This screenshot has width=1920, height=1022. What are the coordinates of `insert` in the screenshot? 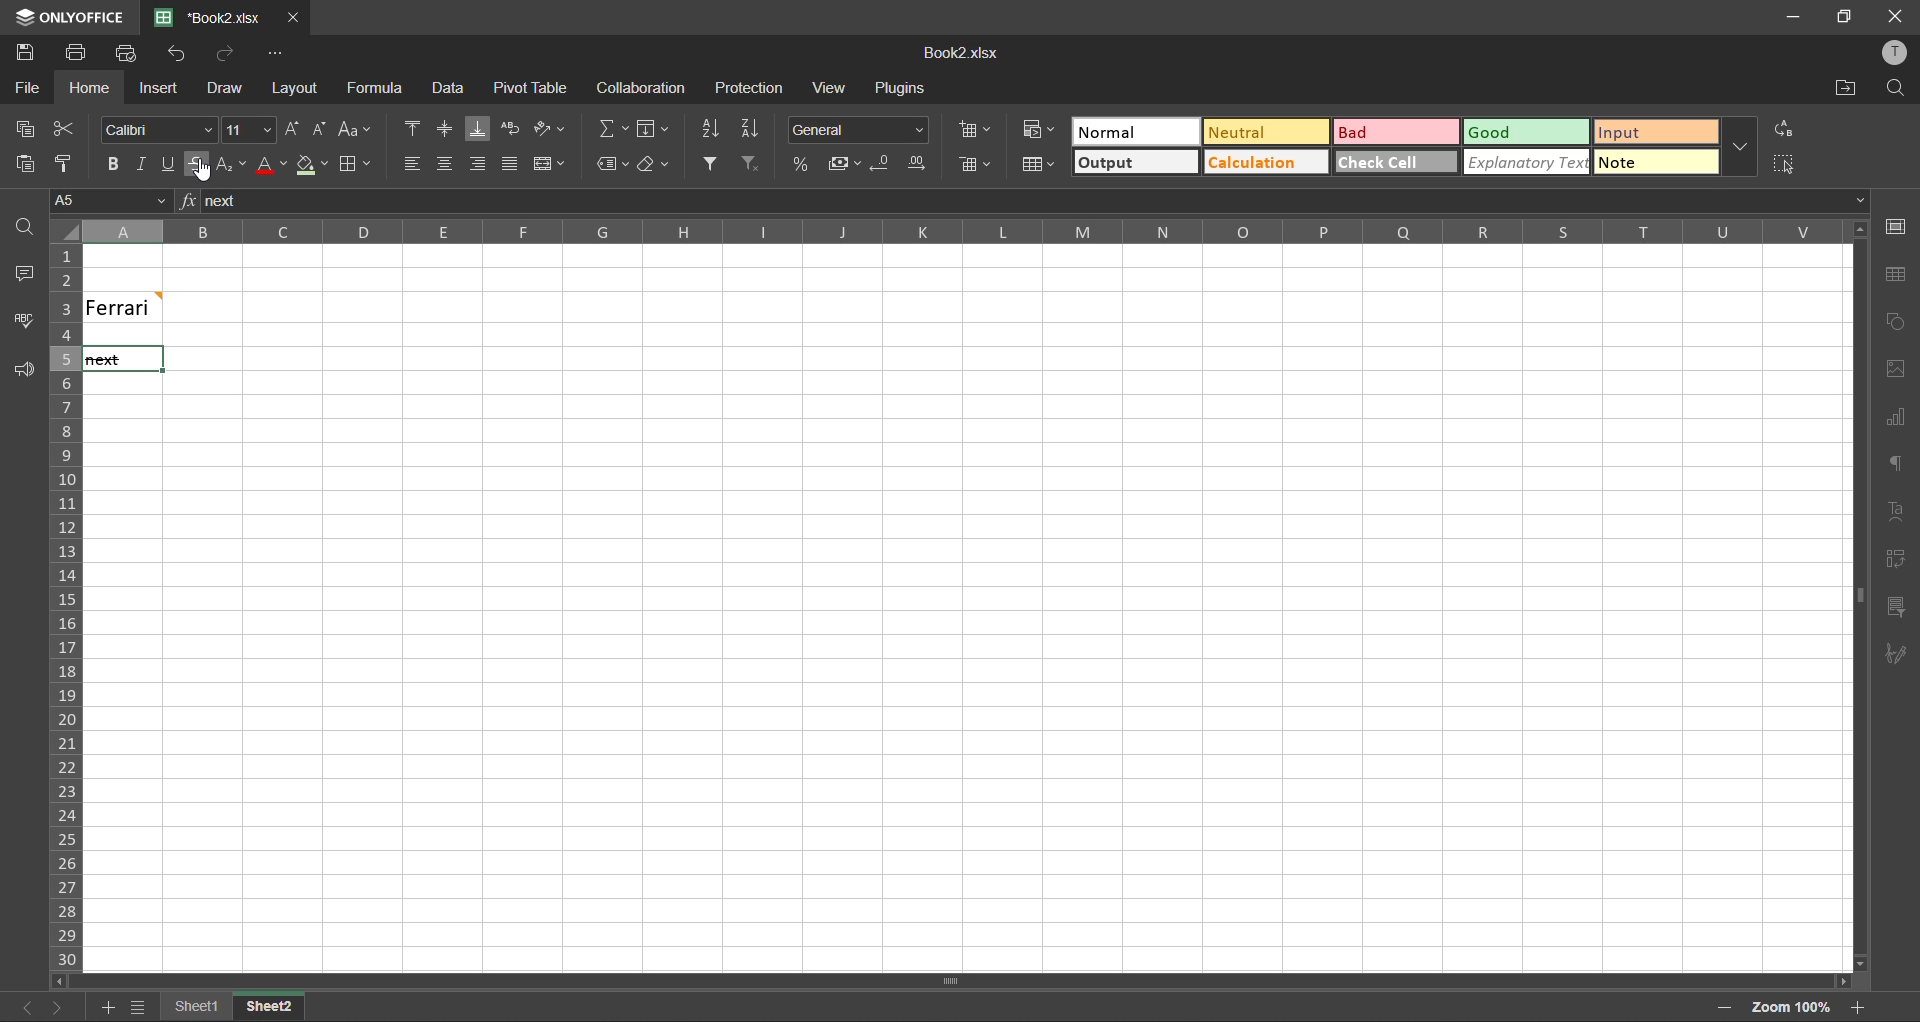 It's located at (159, 91).